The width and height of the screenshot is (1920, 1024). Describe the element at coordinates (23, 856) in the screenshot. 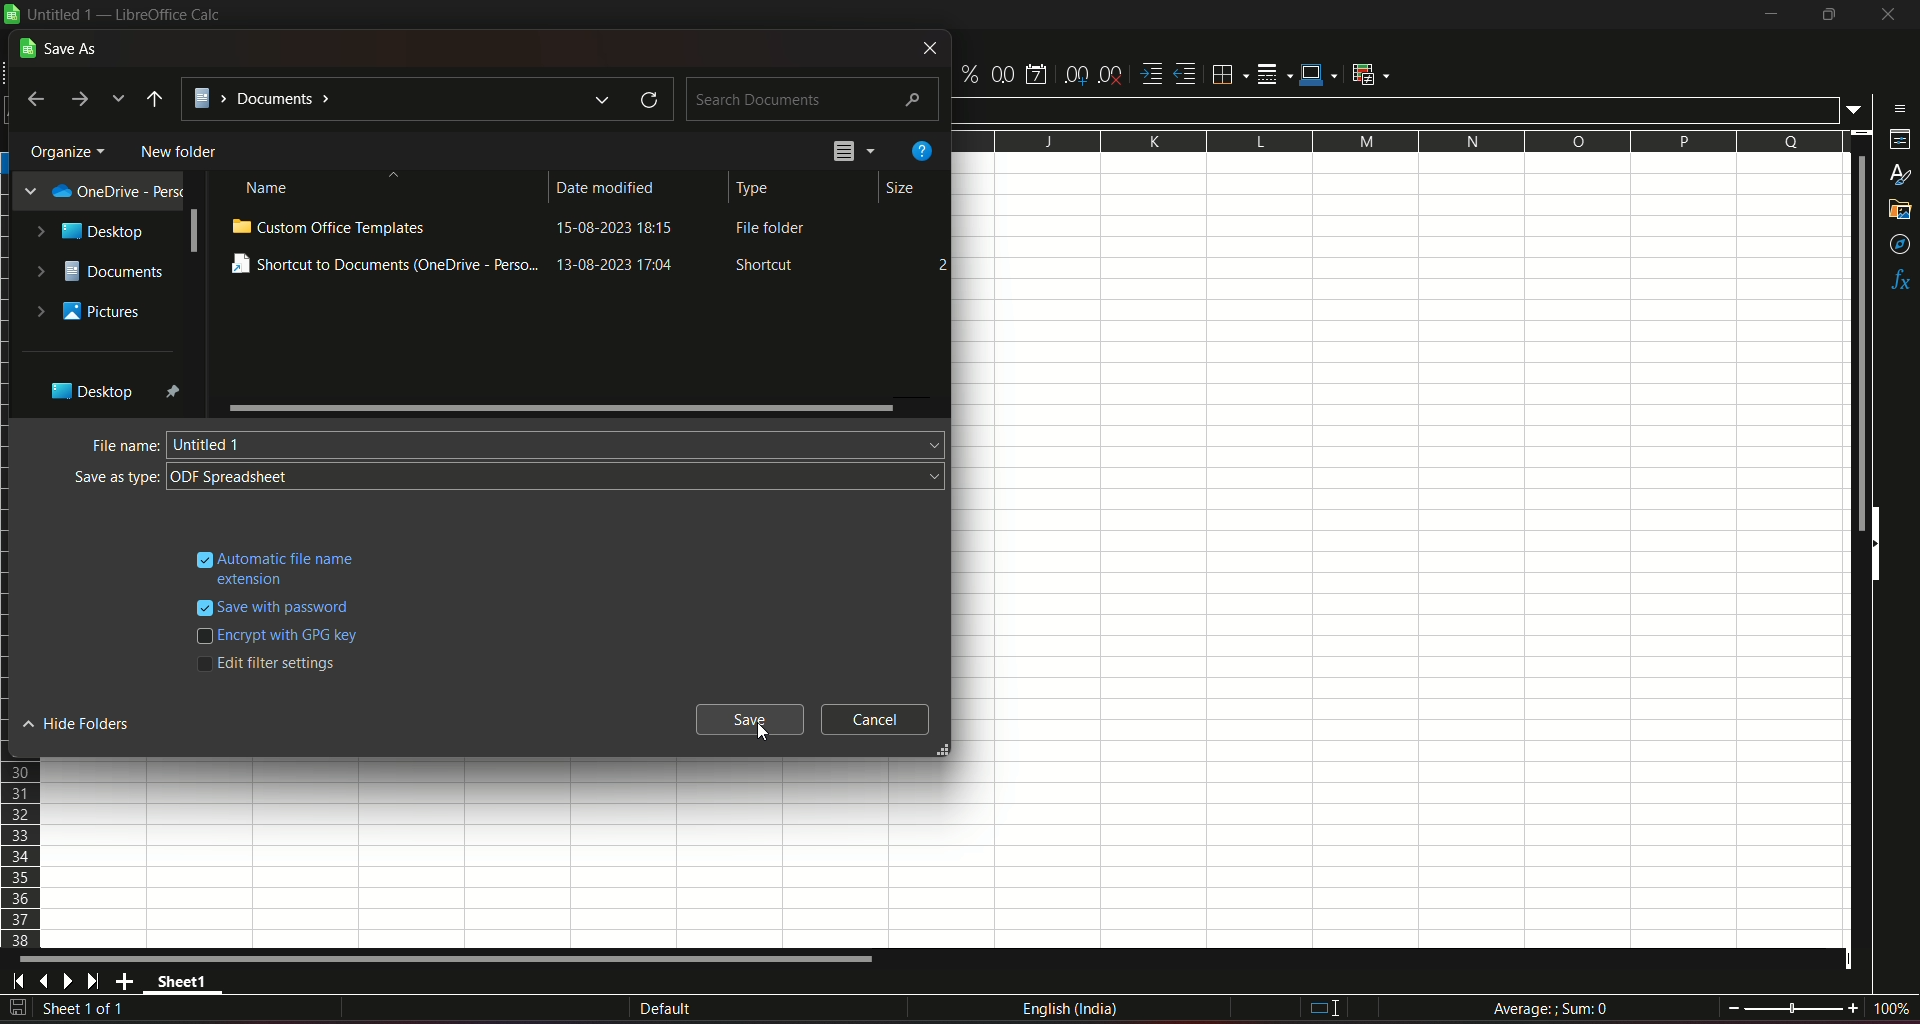

I see `rows` at that location.